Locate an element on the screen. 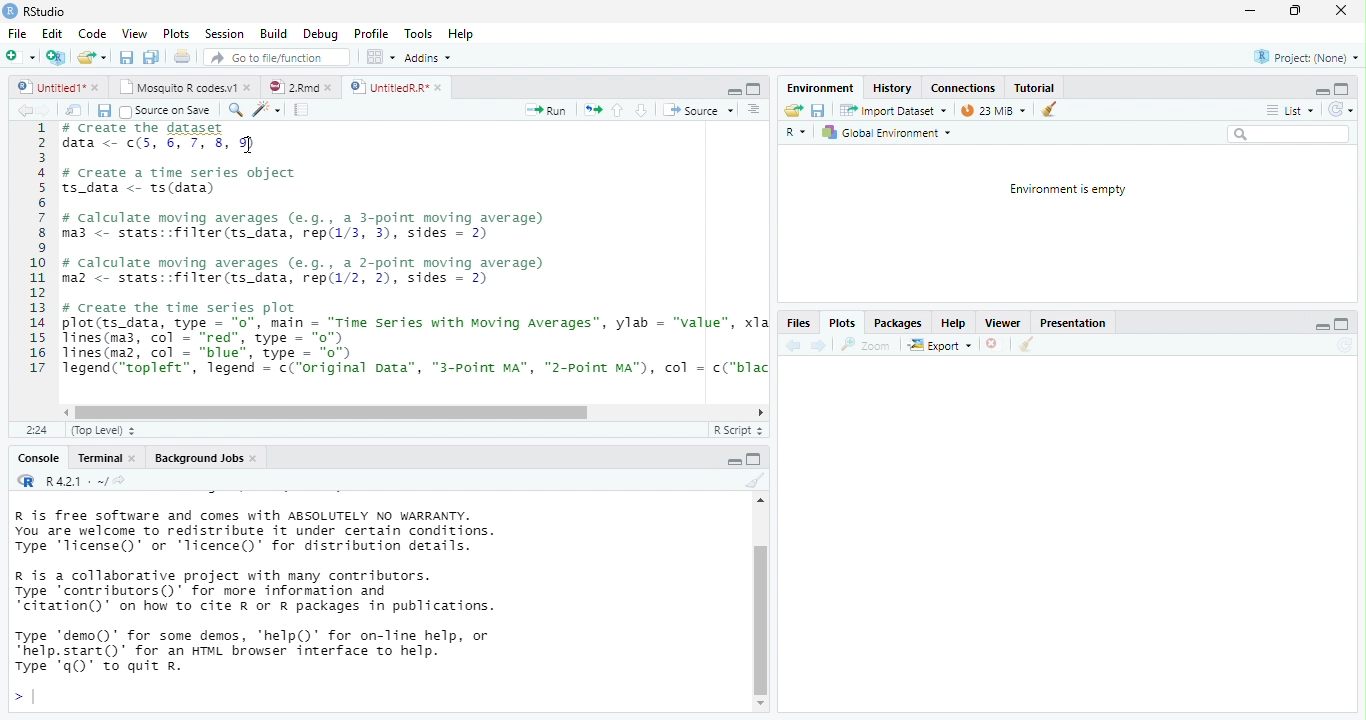 This screenshot has width=1366, height=720. close is located at coordinates (136, 459).